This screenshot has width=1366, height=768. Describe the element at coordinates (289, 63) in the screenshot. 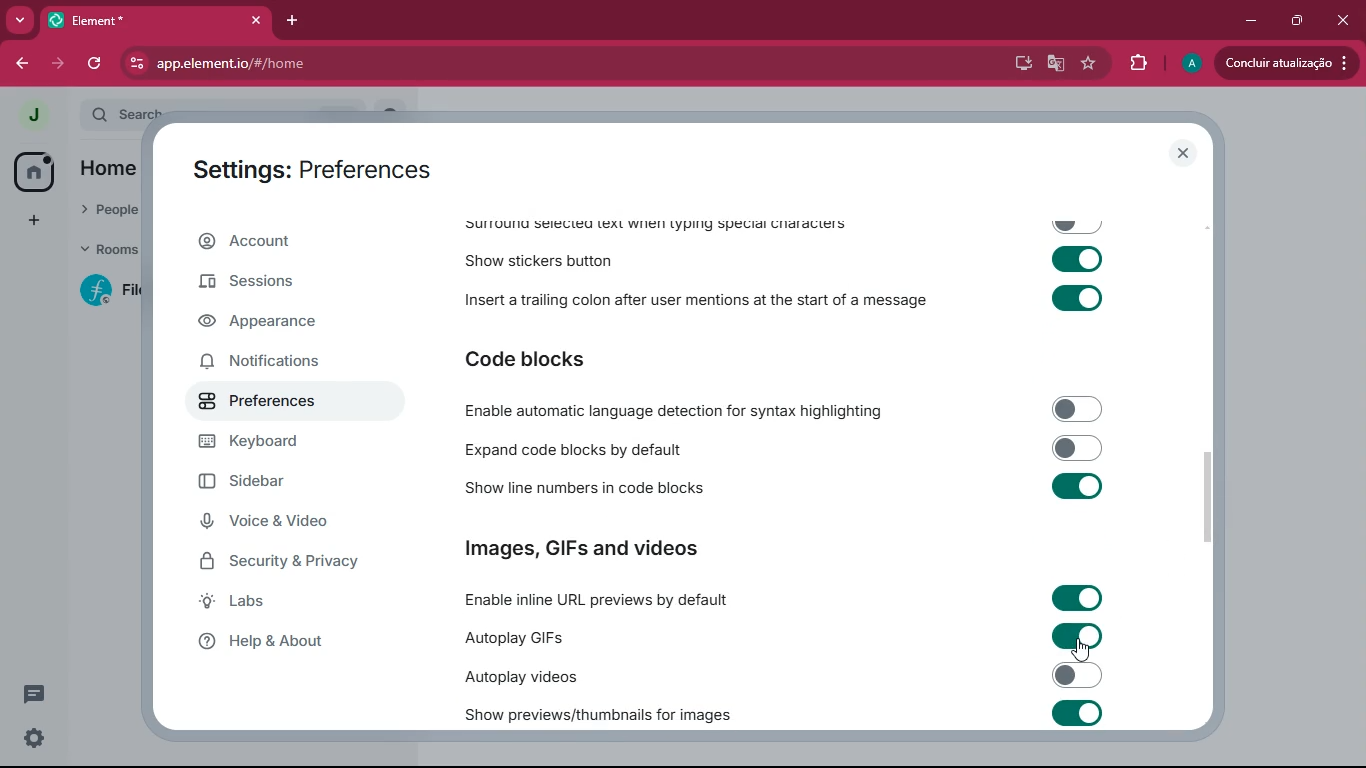

I see `app.element.io/#/home` at that location.